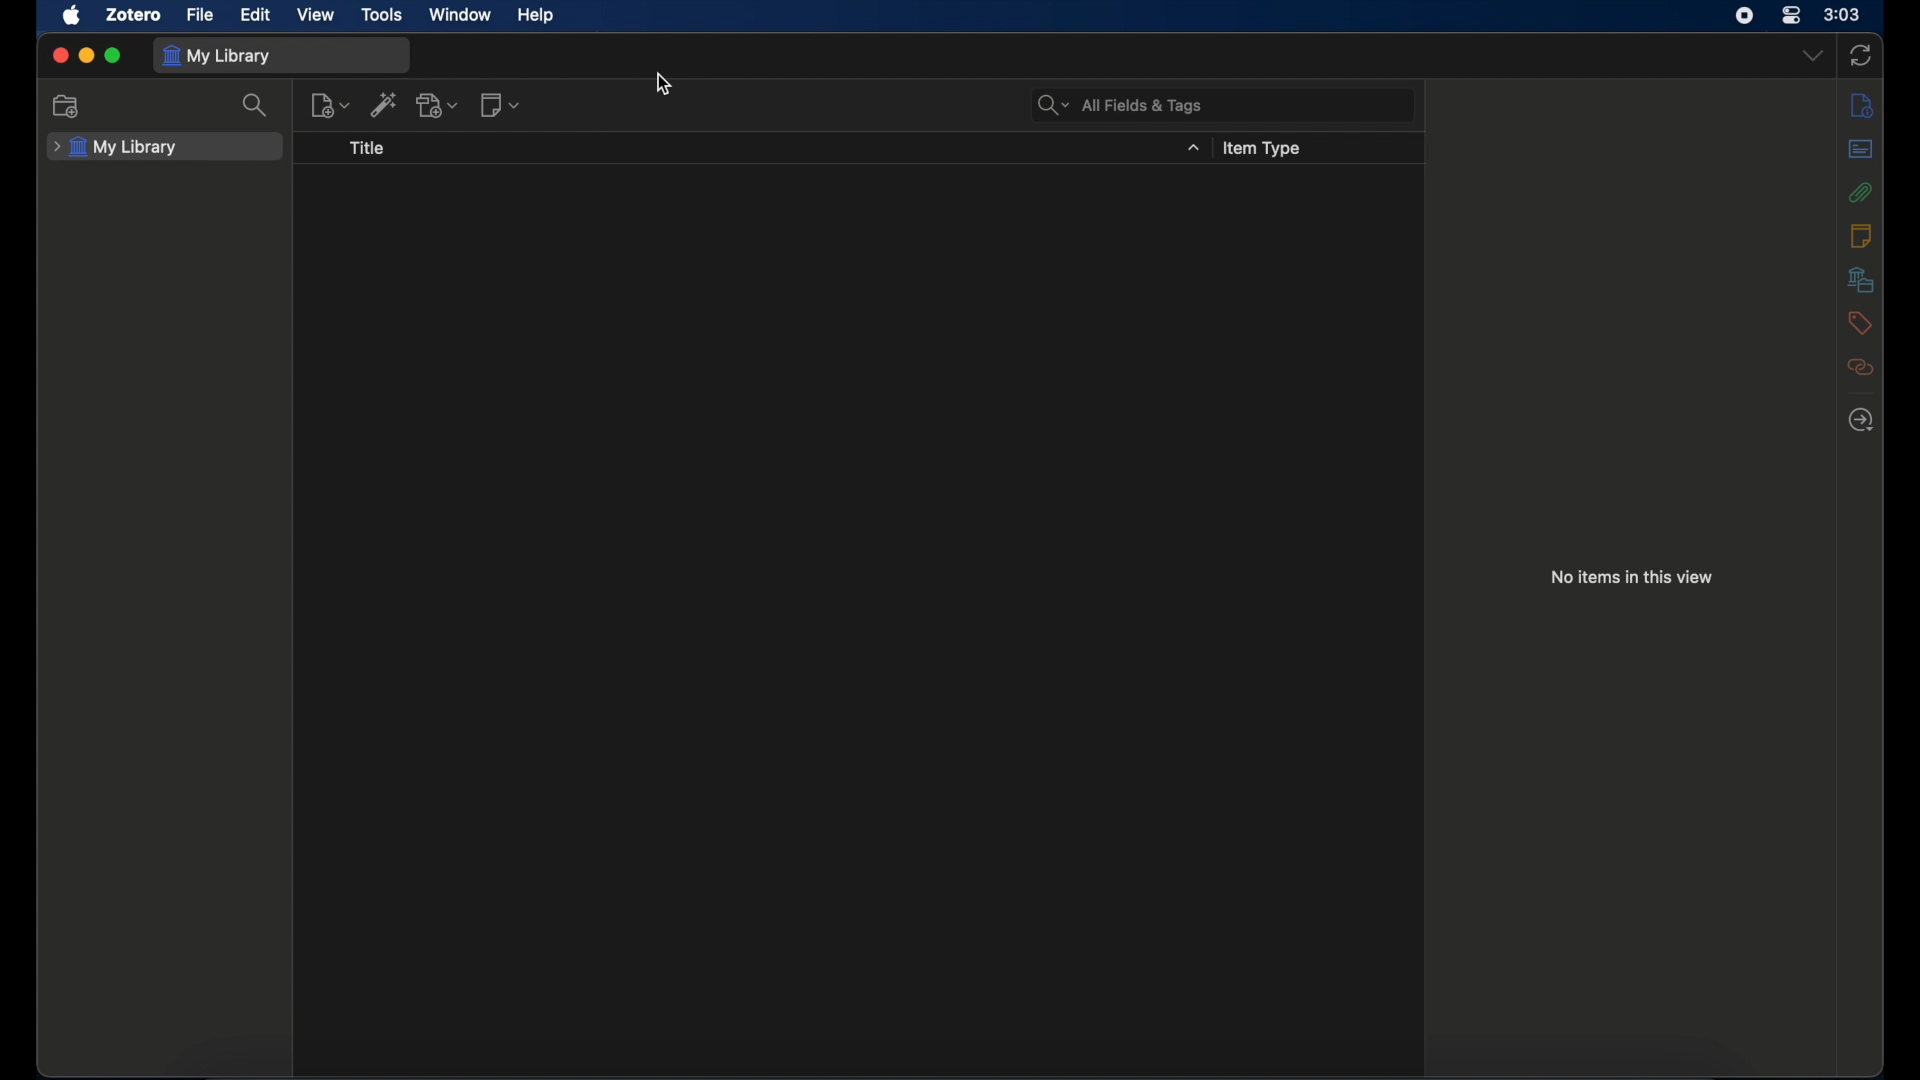 This screenshot has width=1920, height=1080. I want to click on edit, so click(254, 15).